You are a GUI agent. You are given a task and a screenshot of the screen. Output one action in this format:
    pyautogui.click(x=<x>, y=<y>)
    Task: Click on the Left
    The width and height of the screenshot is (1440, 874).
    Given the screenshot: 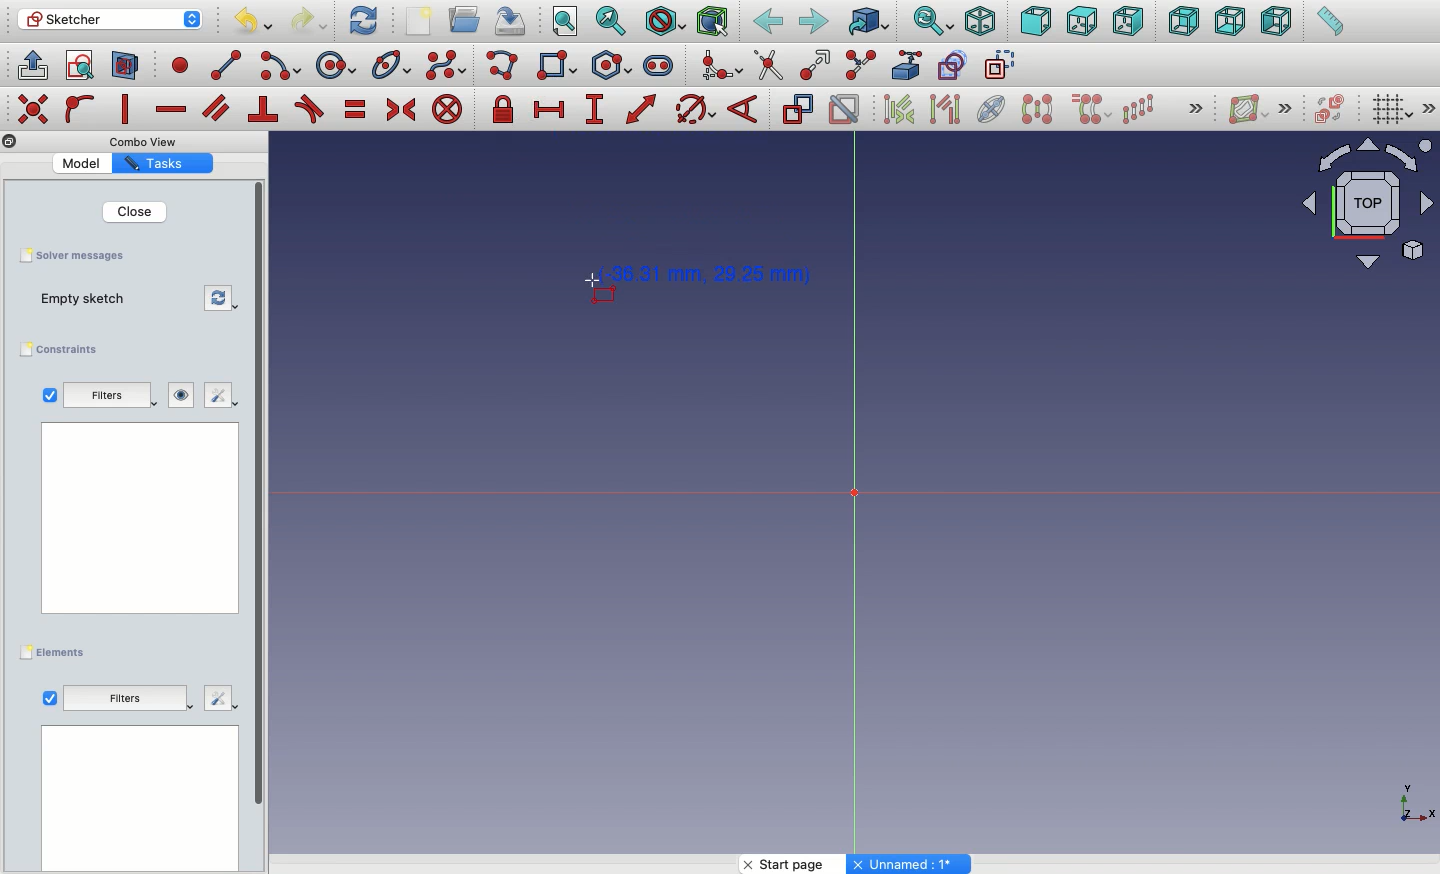 What is the action you would take?
    pyautogui.click(x=1275, y=22)
    